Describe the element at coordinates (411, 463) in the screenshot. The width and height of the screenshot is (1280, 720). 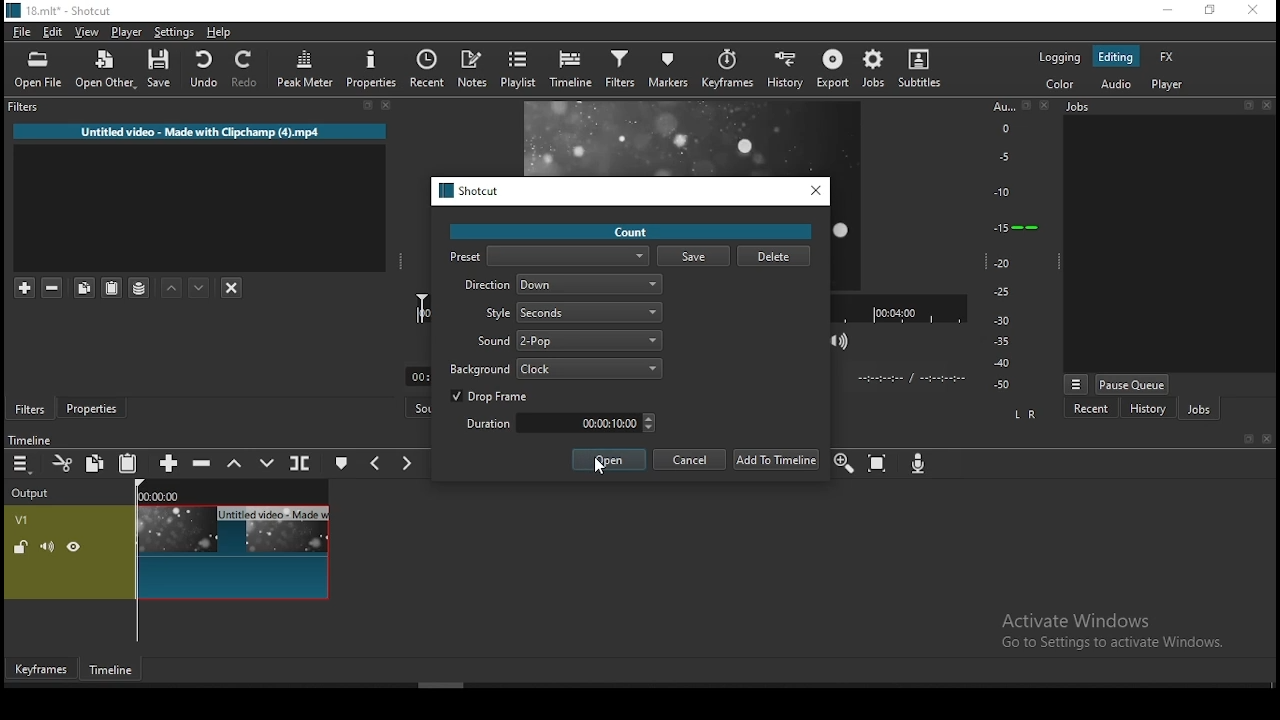
I see `next marker` at that location.